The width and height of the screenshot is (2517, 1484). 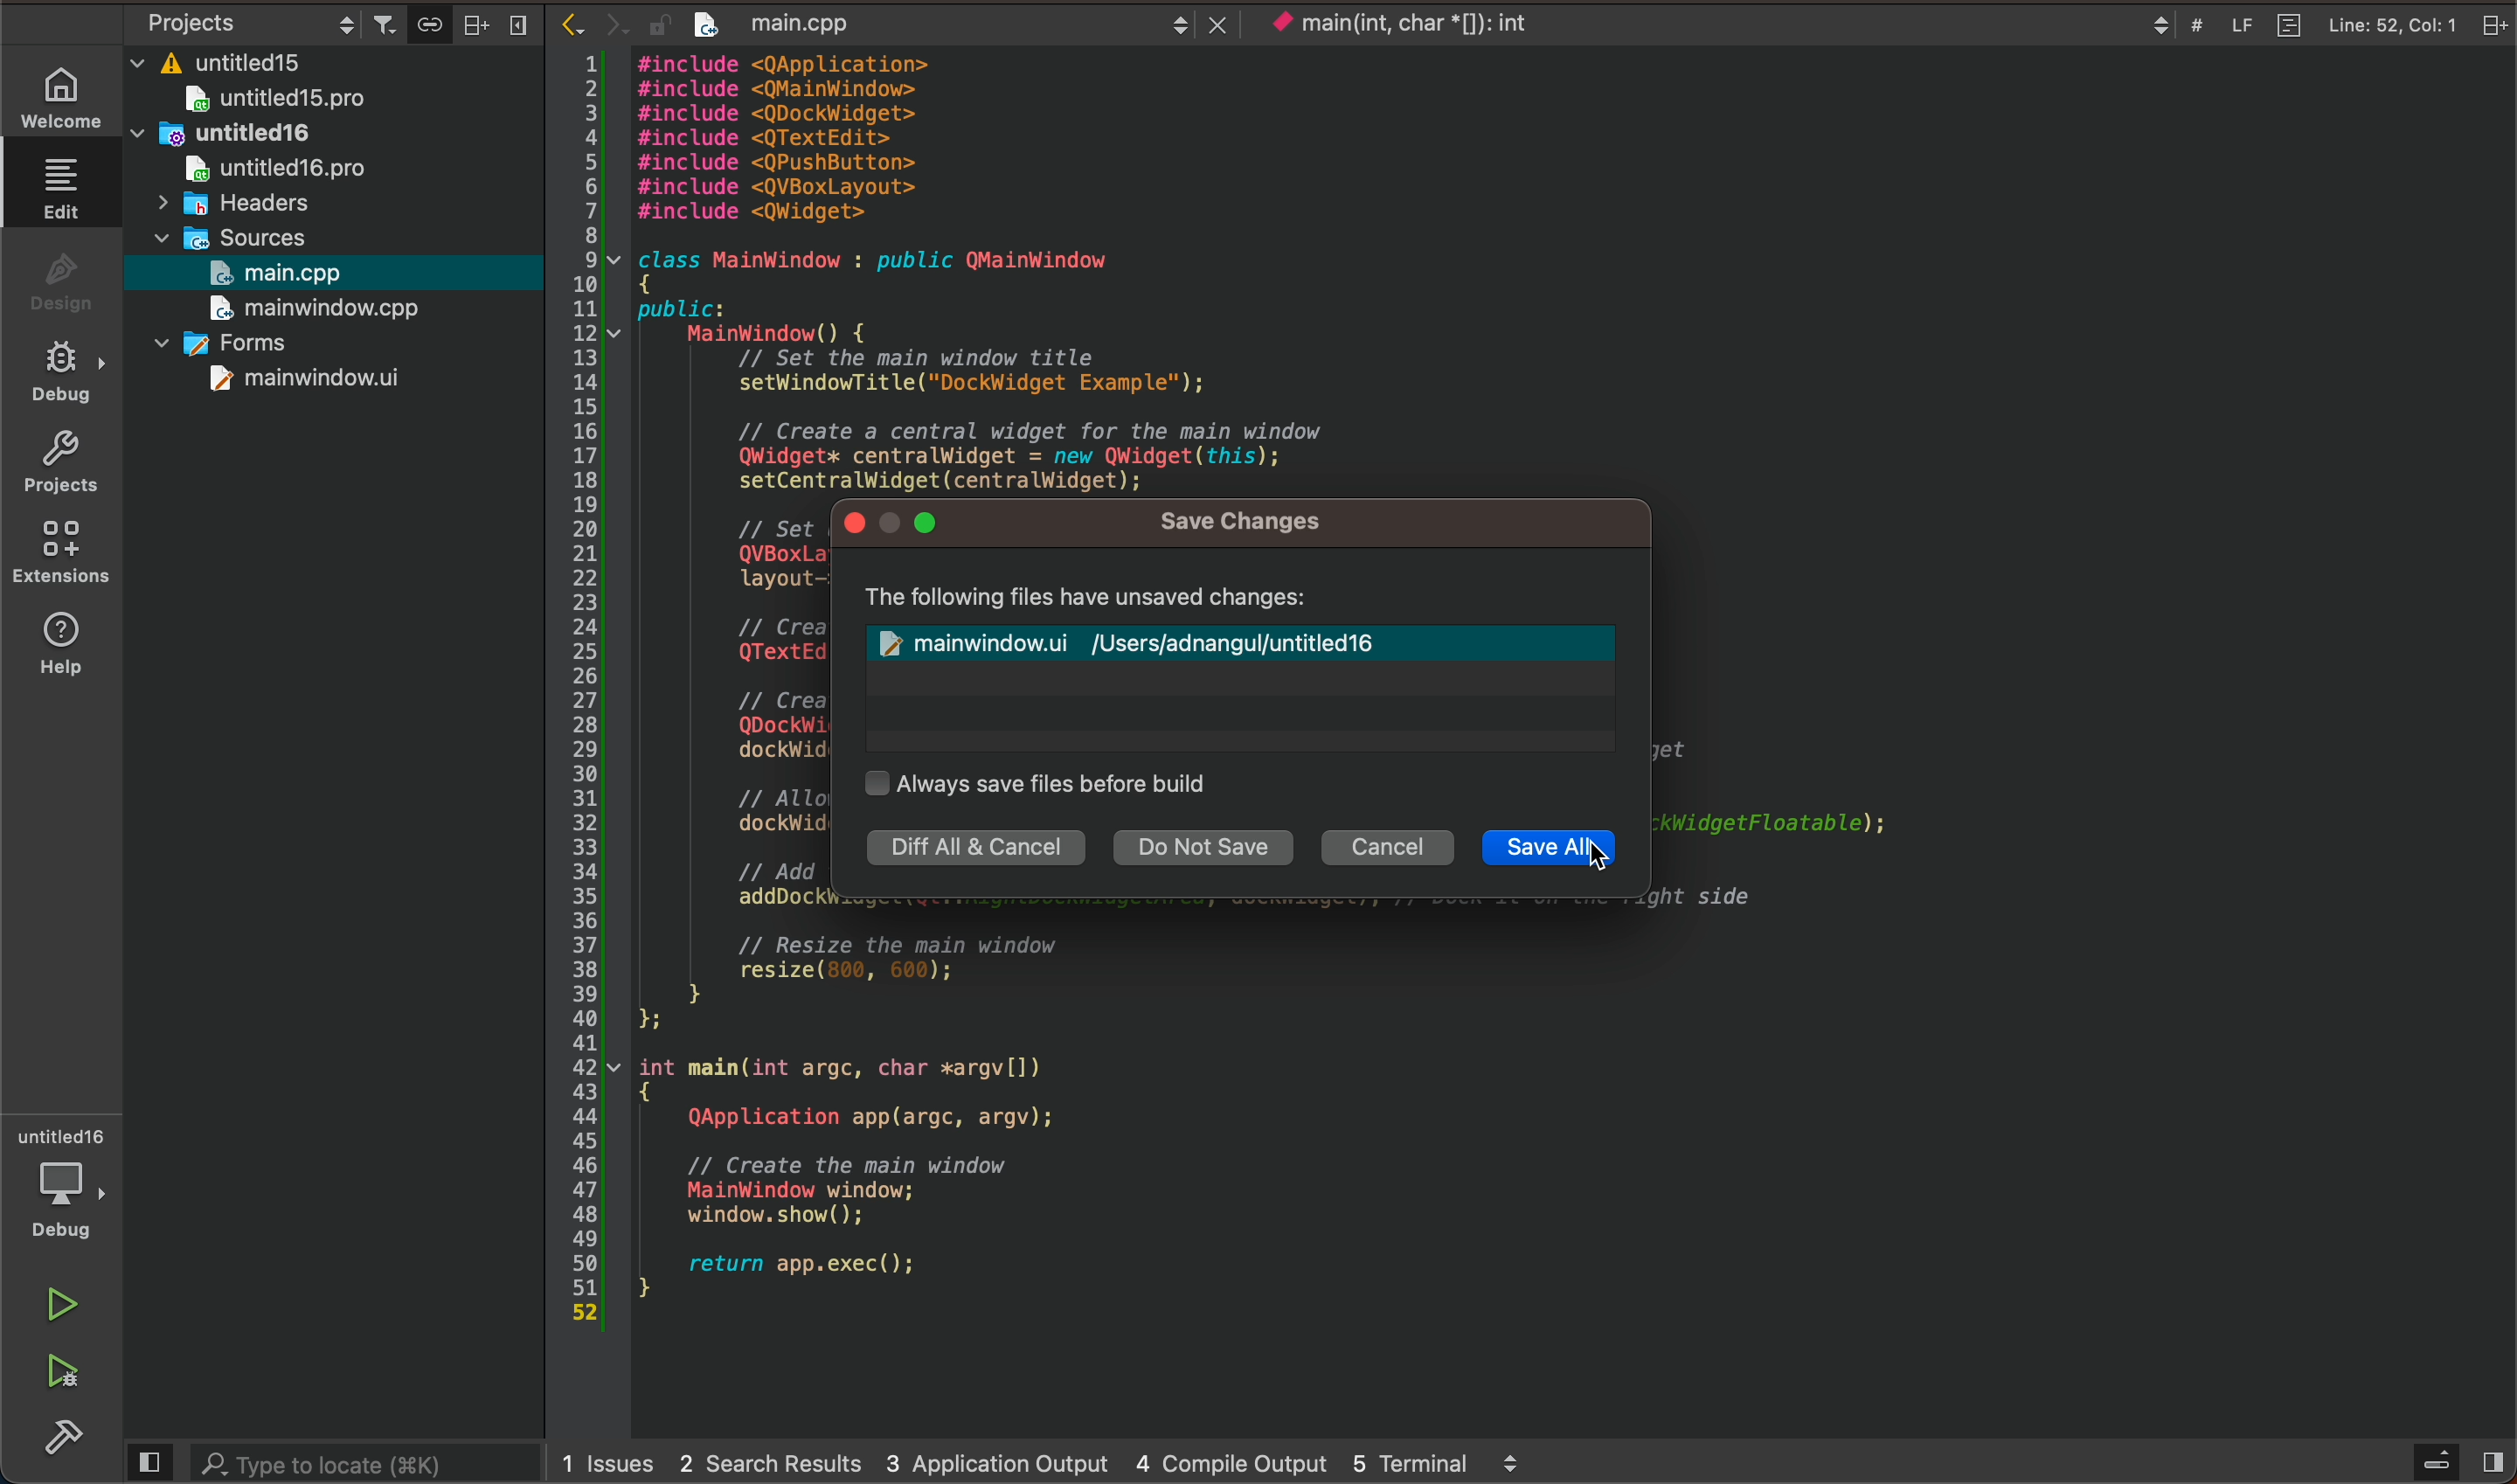 What do you see at coordinates (1398, 25) in the screenshot?
I see `current context` at bounding box center [1398, 25].